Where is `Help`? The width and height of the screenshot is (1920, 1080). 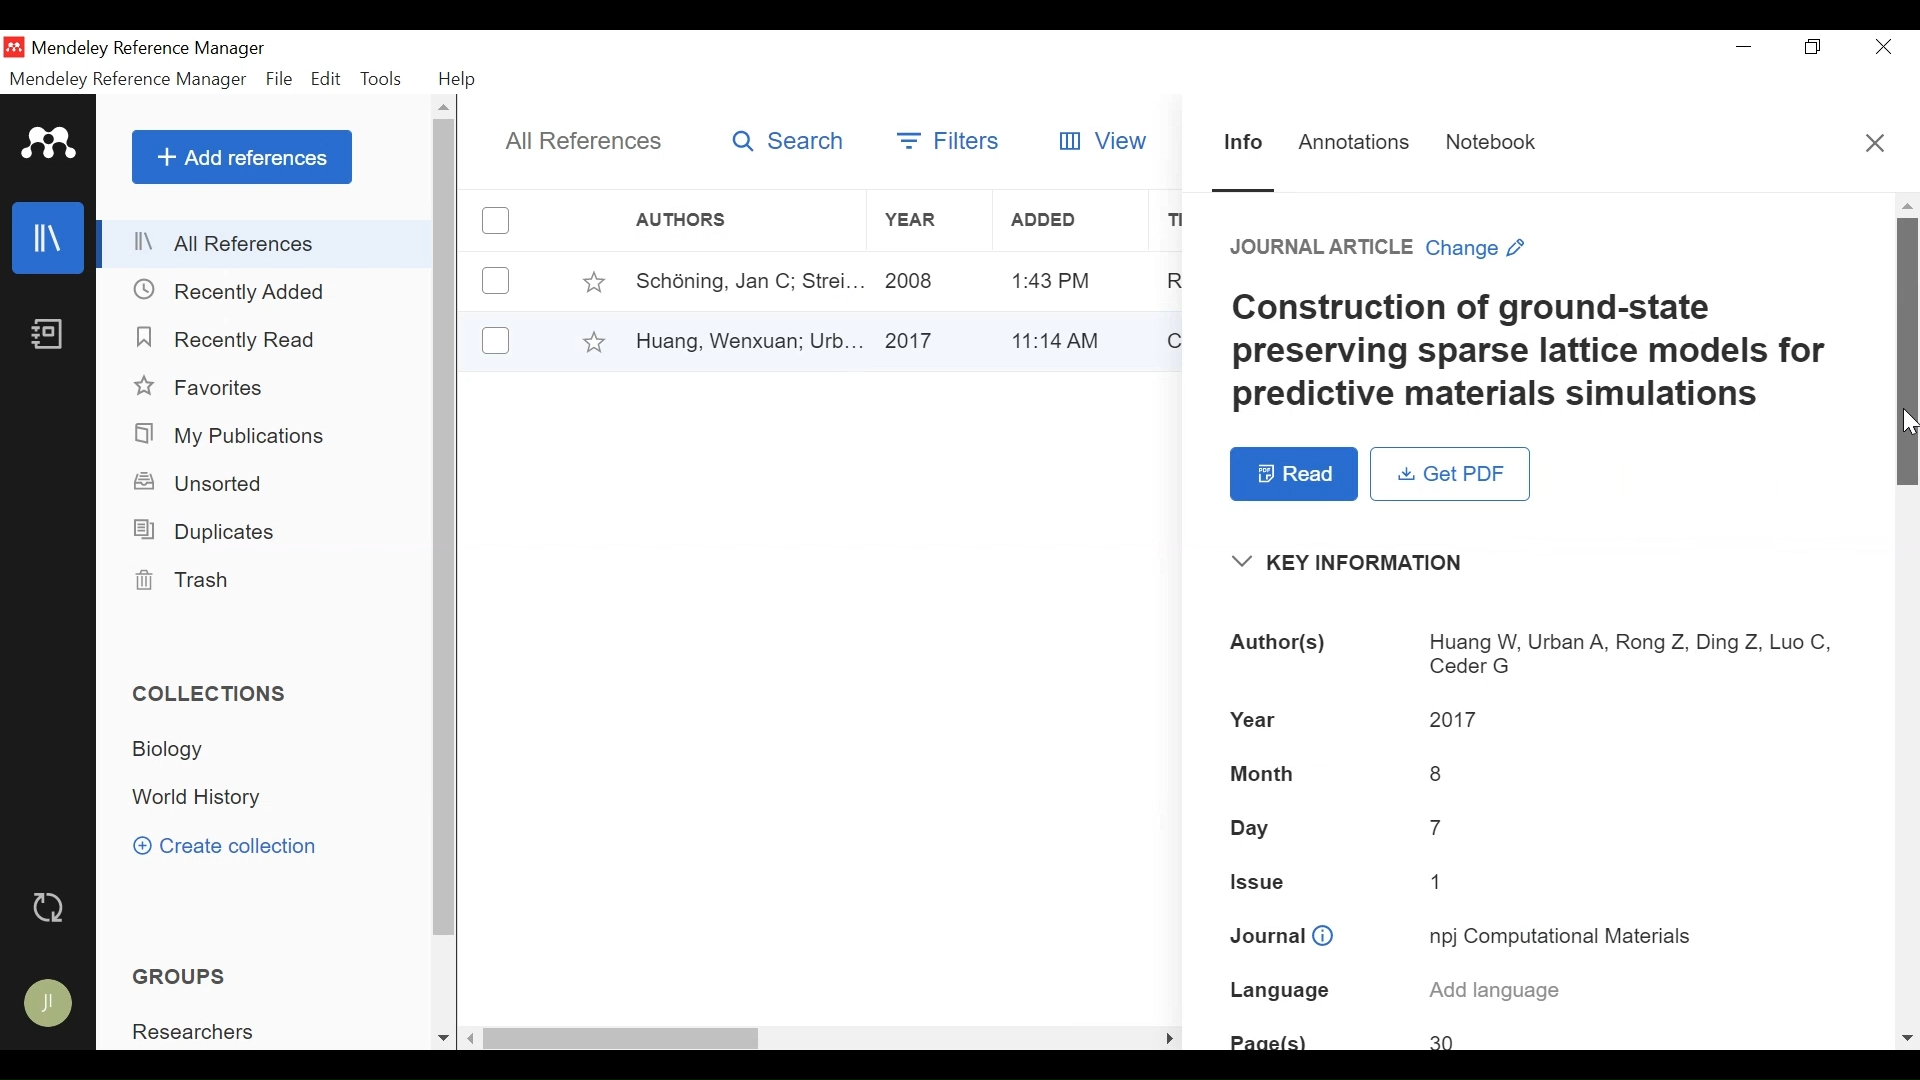
Help is located at coordinates (459, 81).